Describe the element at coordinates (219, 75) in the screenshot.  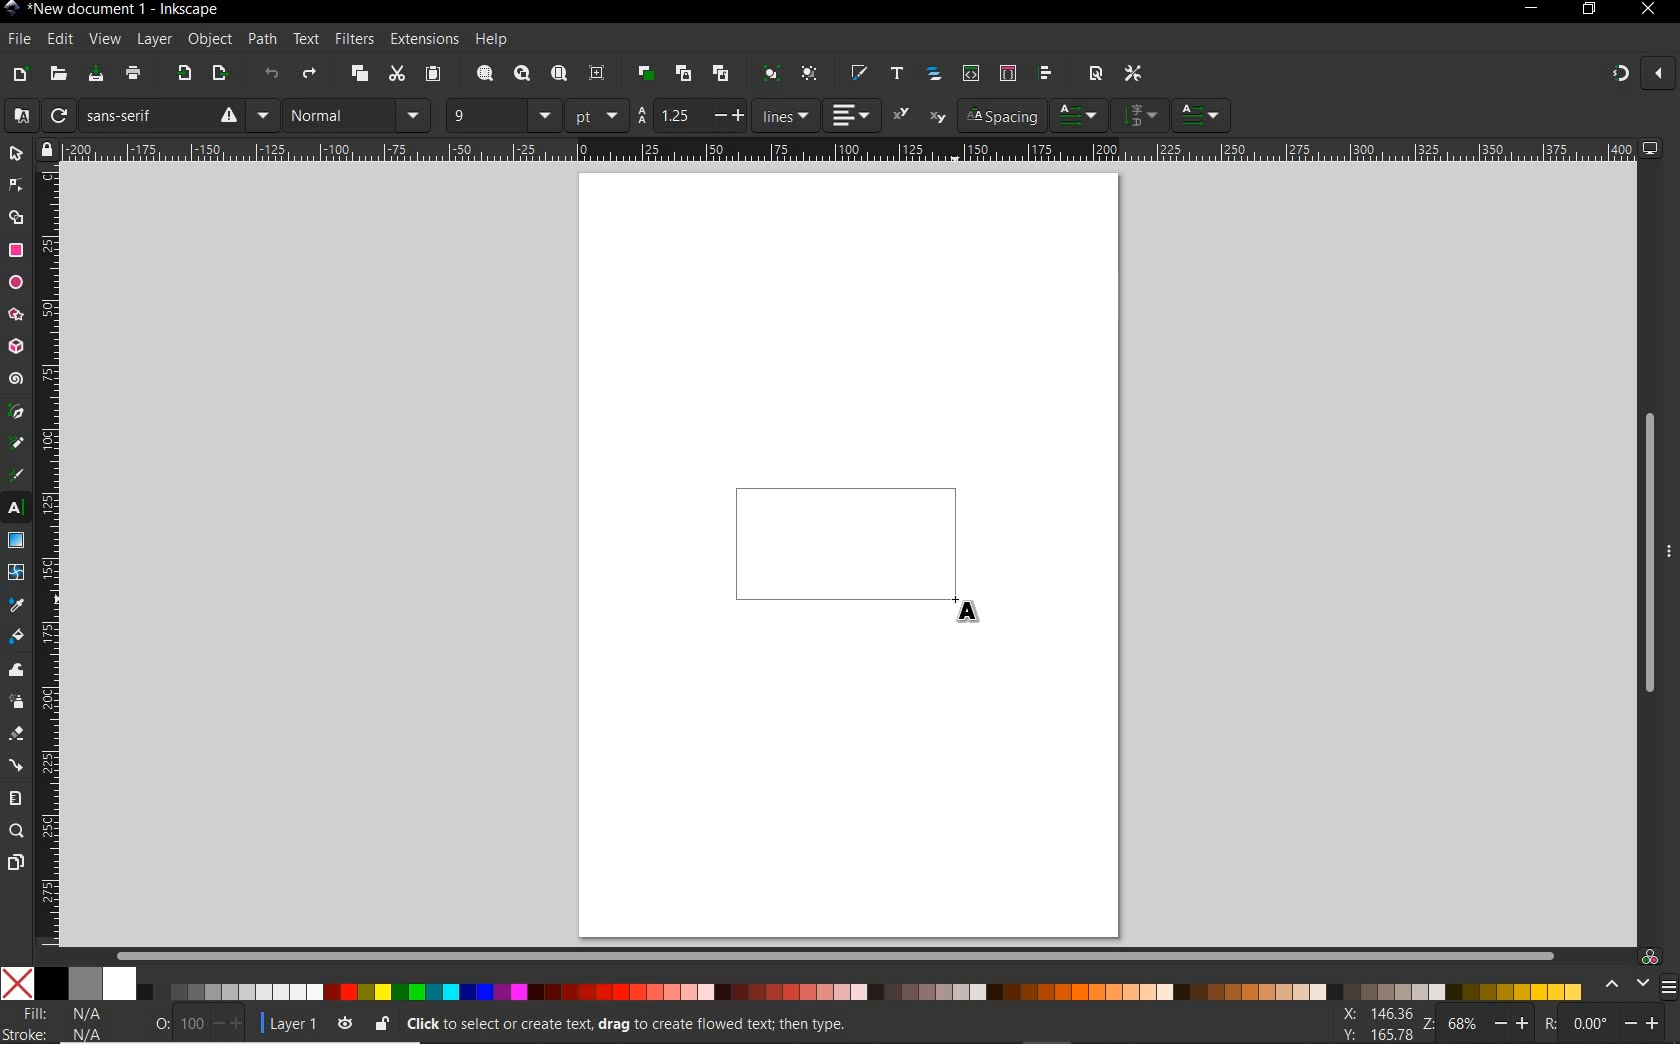
I see `open export` at that location.